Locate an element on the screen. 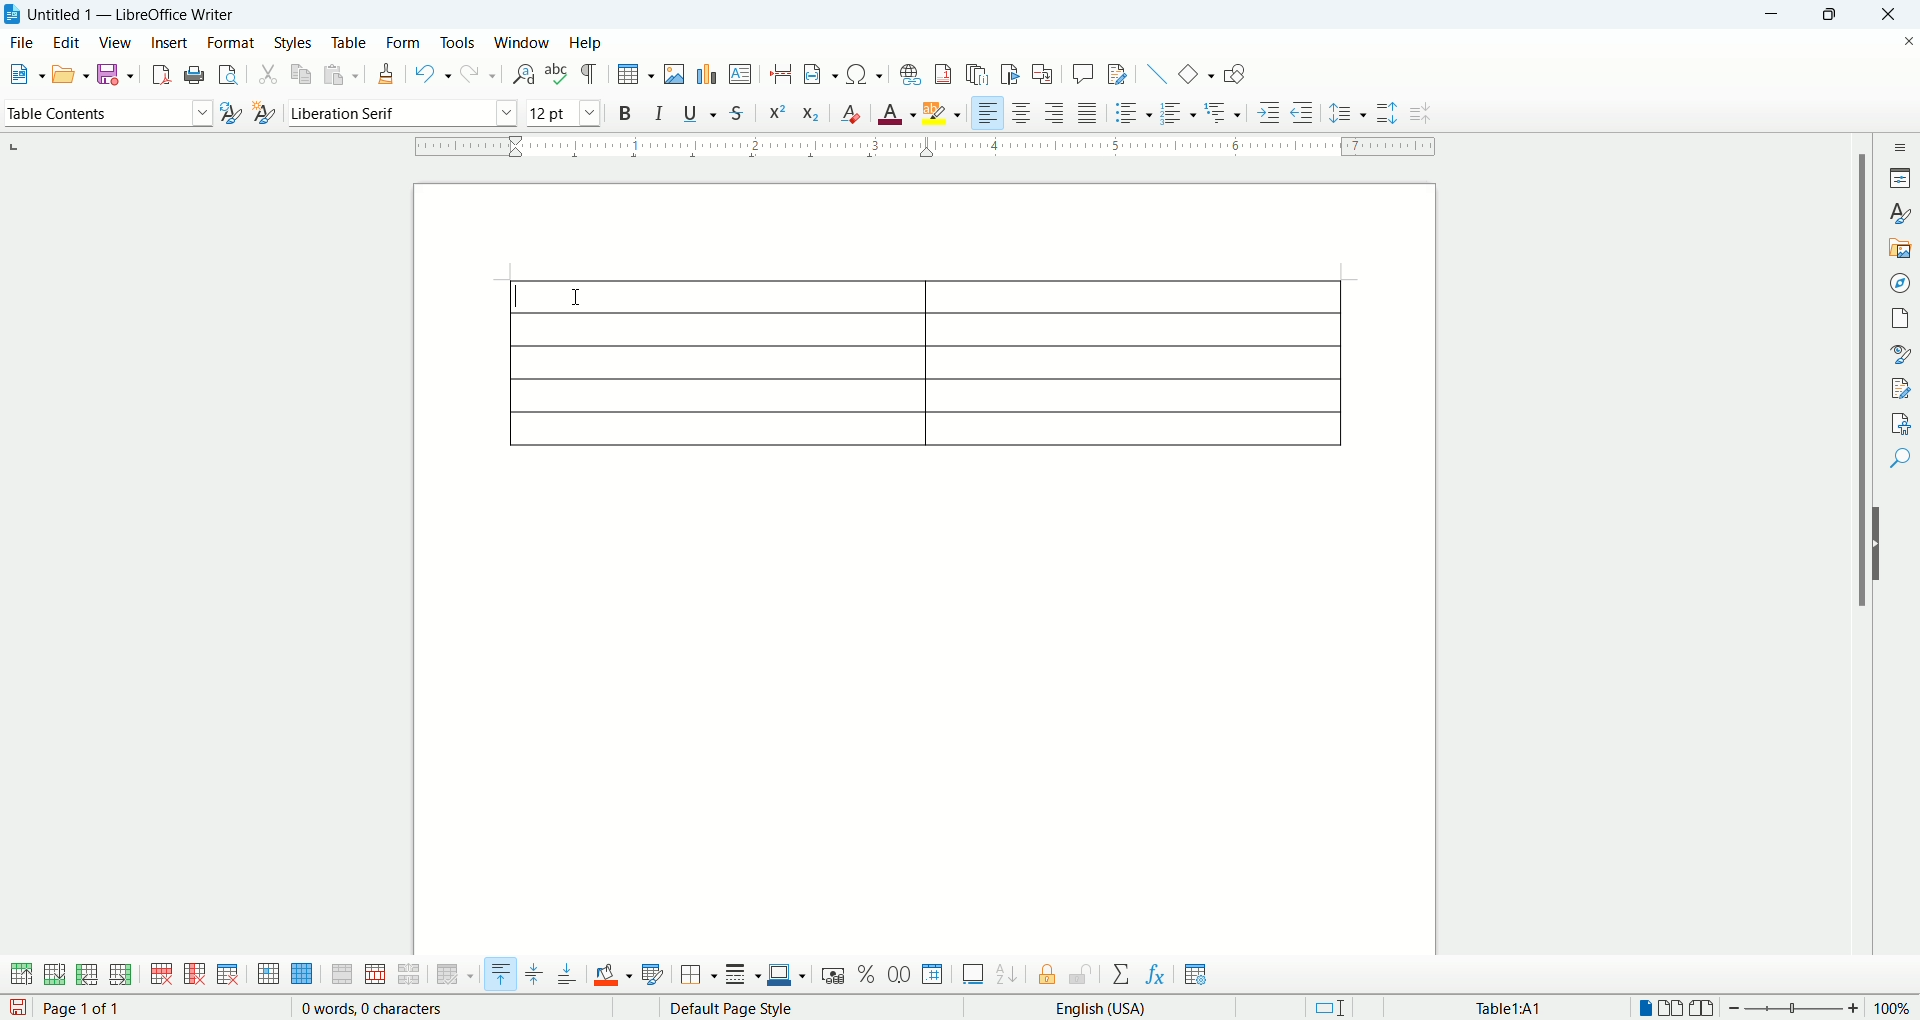  insert column before is located at coordinates (89, 973).